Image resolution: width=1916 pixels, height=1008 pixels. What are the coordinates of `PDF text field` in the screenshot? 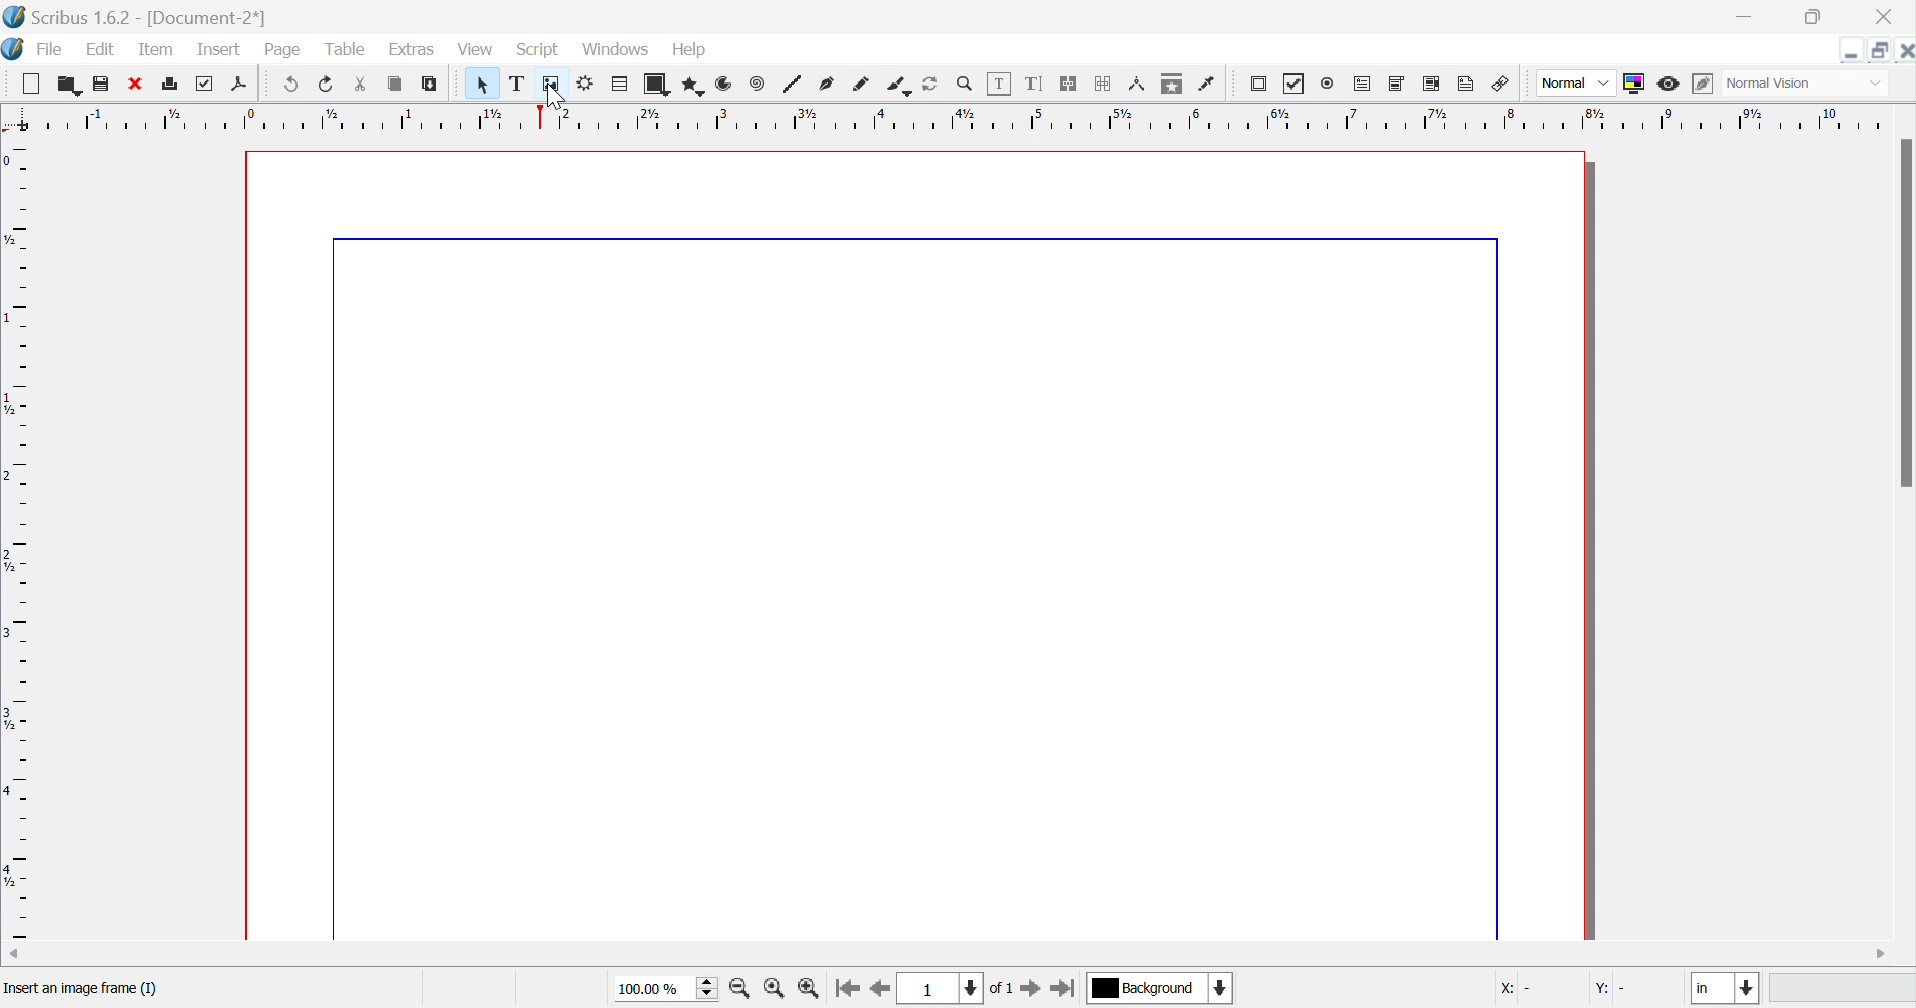 It's located at (1363, 84).